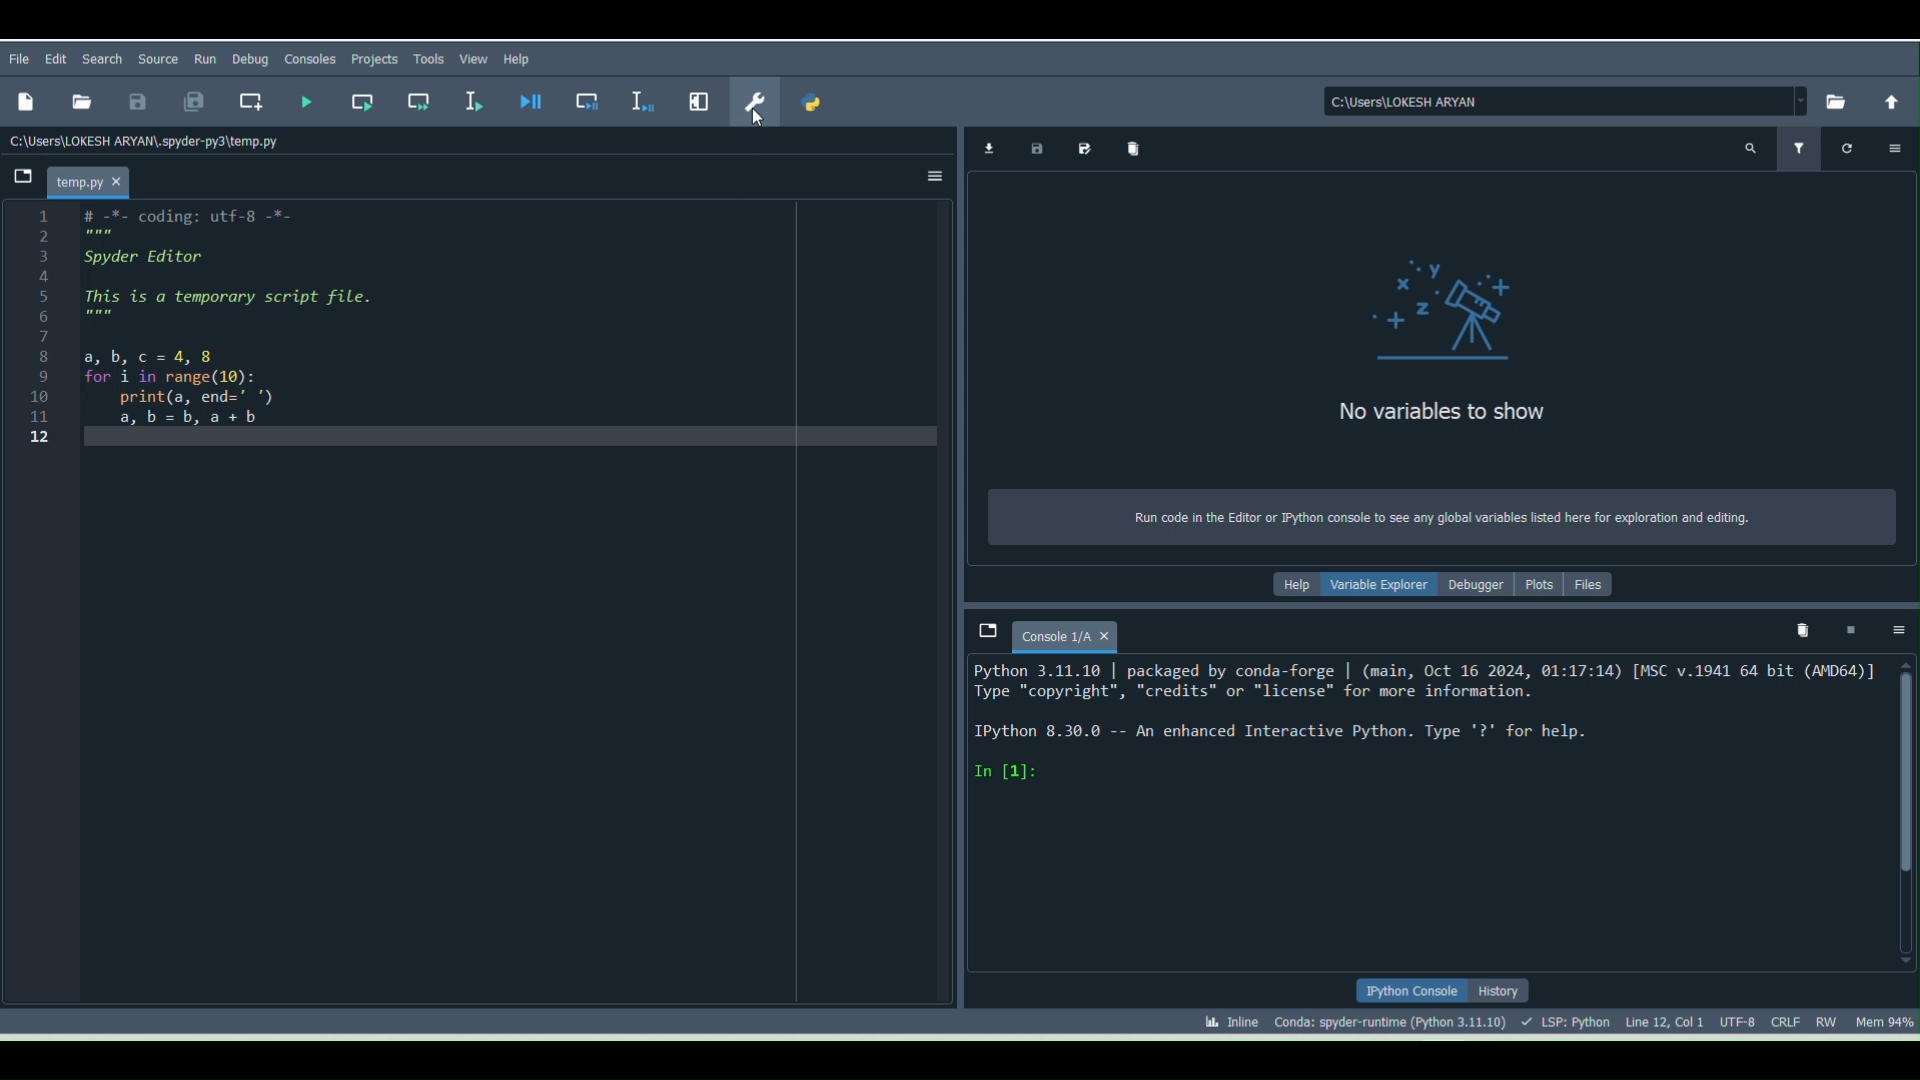 This screenshot has height=1080, width=1920. Describe the element at coordinates (374, 60) in the screenshot. I see `Projects` at that location.